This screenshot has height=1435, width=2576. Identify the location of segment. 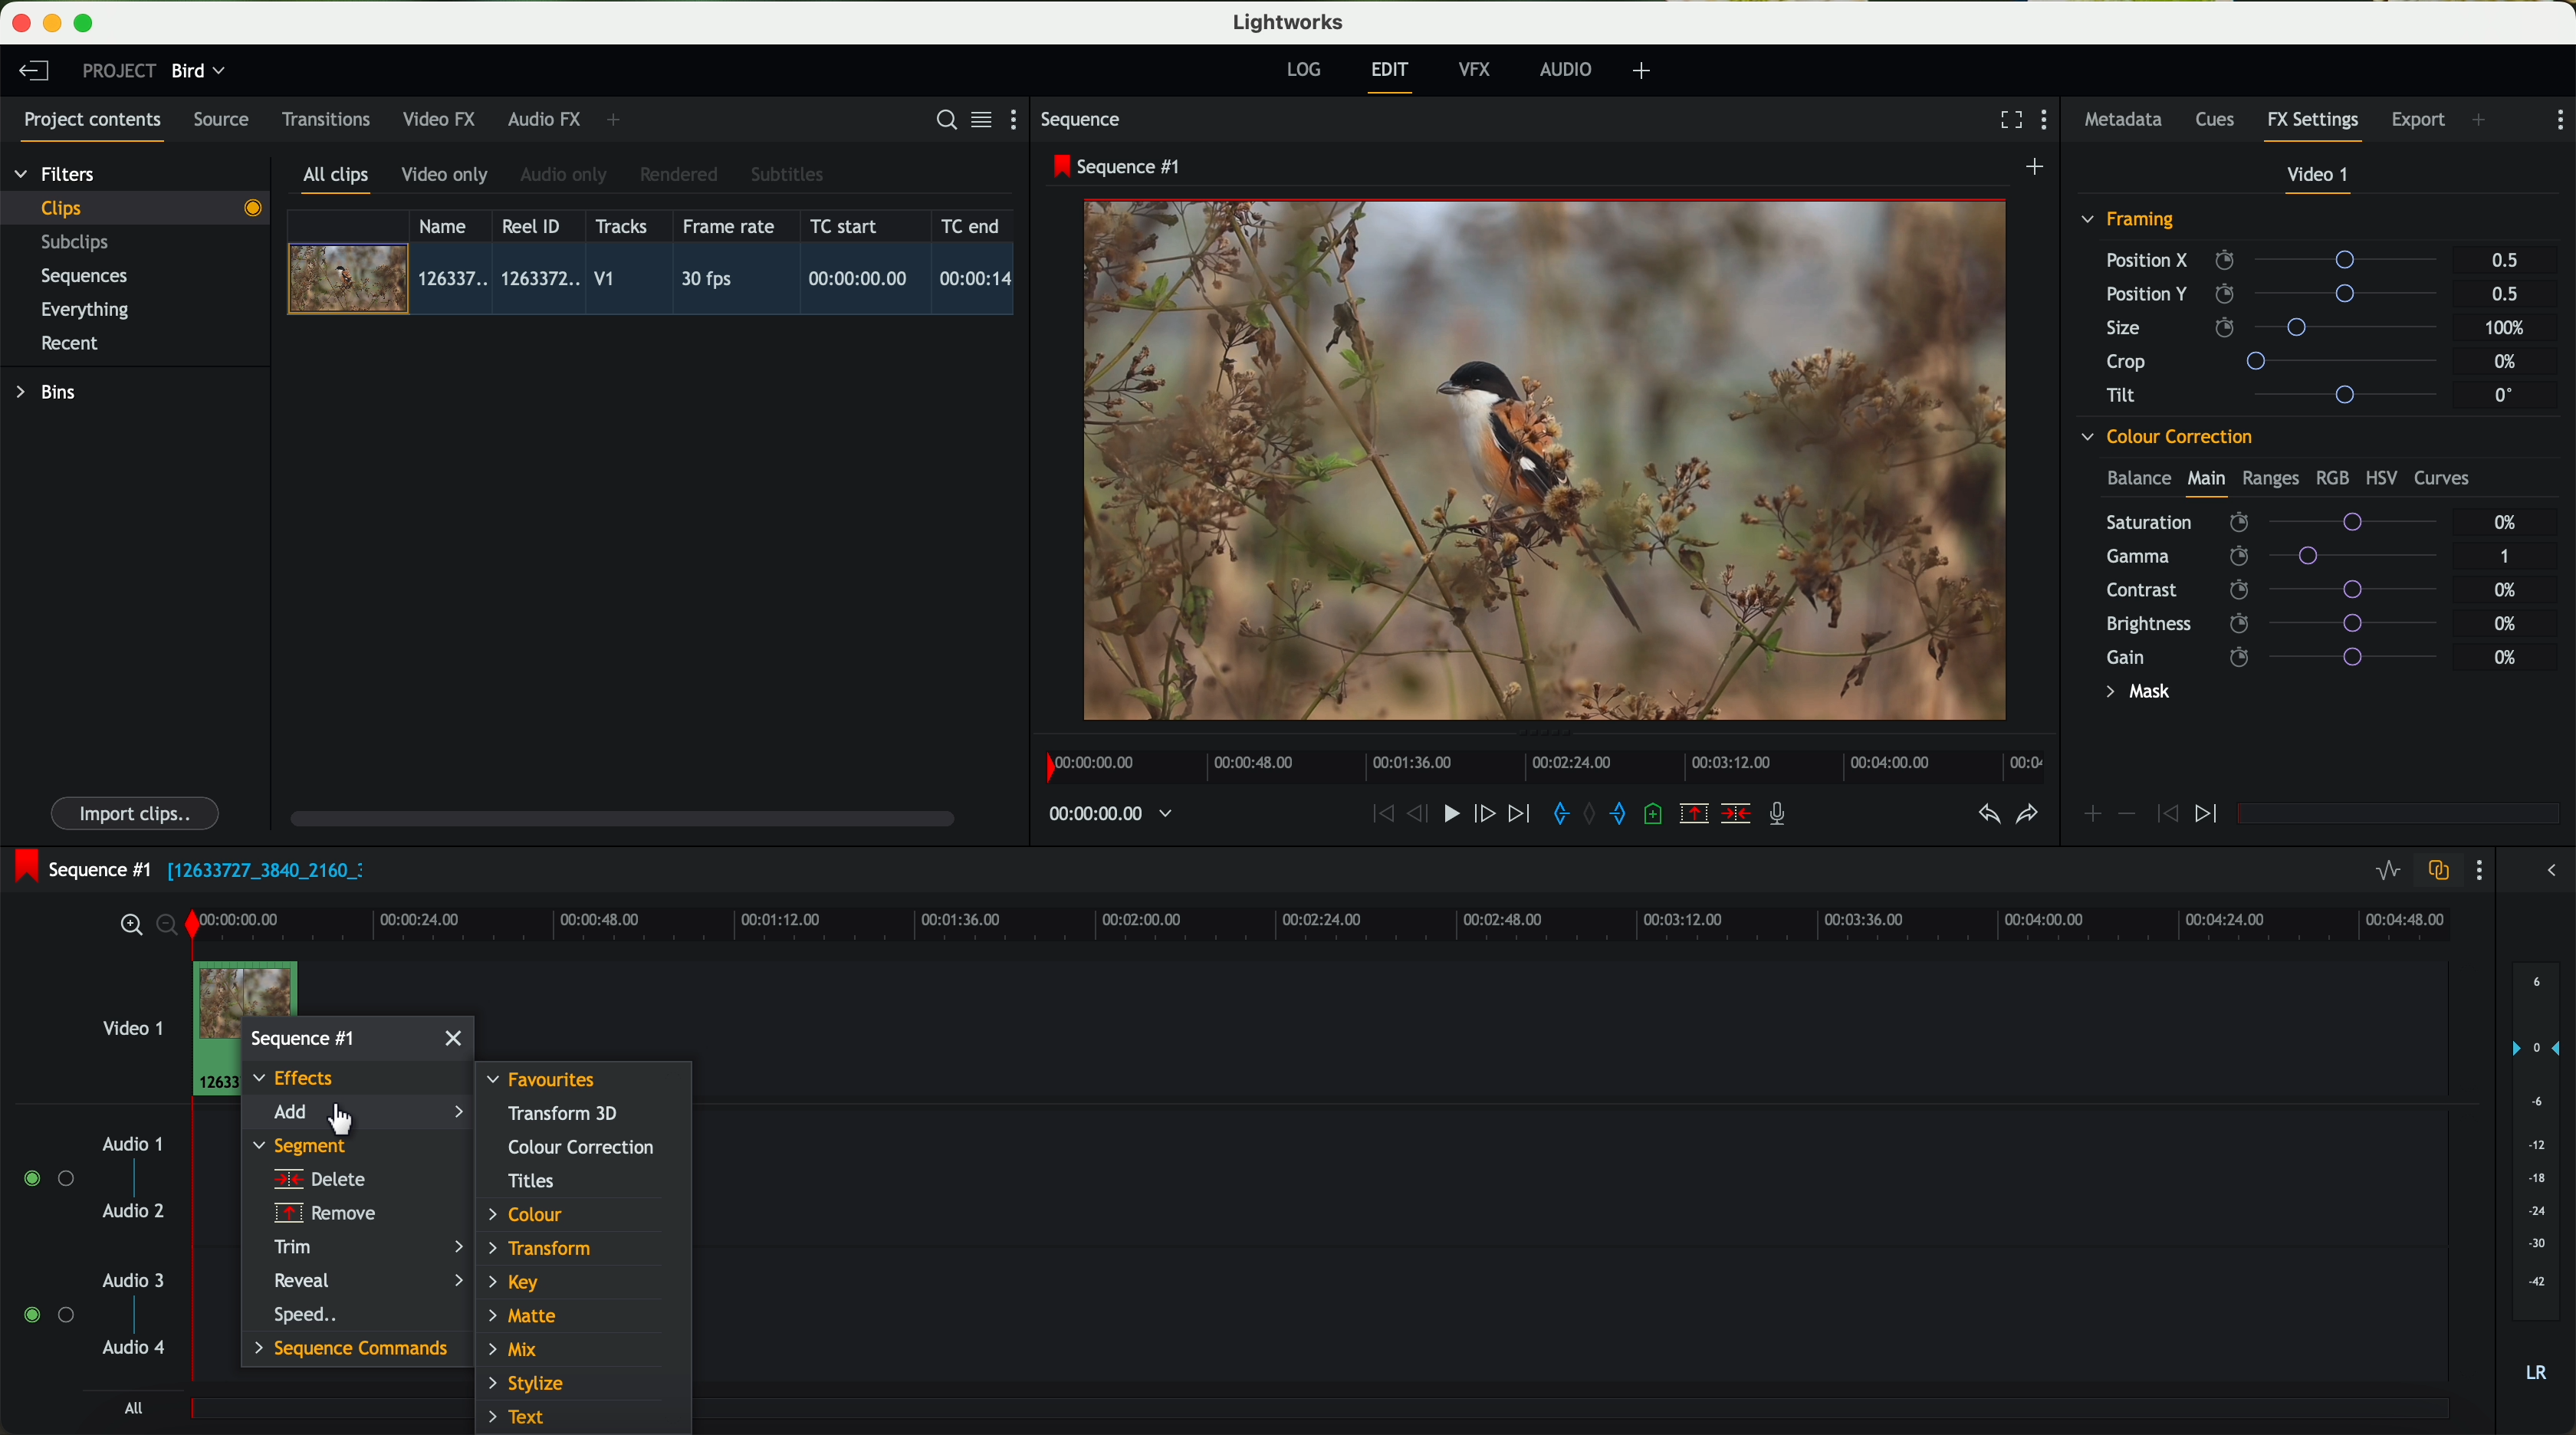
(300, 1147).